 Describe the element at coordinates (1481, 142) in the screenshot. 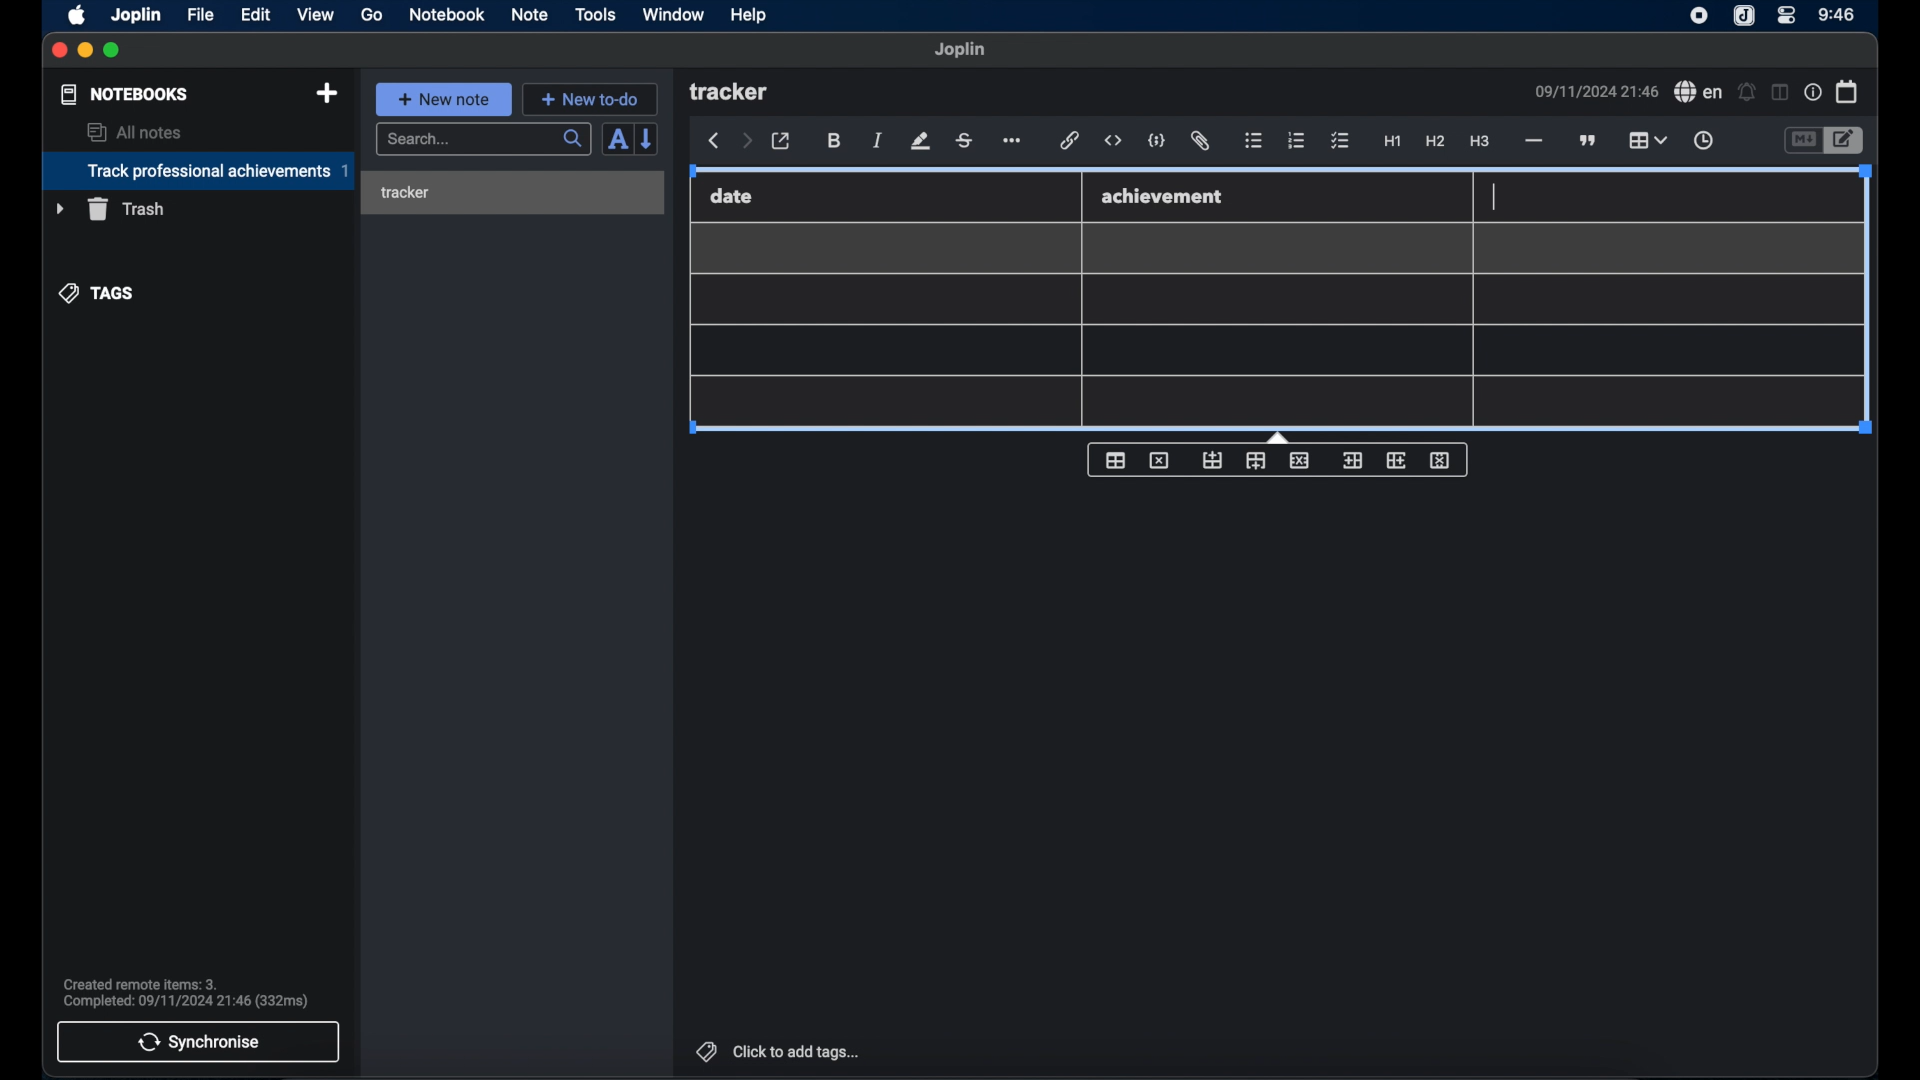

I see `heading 3` at that location.